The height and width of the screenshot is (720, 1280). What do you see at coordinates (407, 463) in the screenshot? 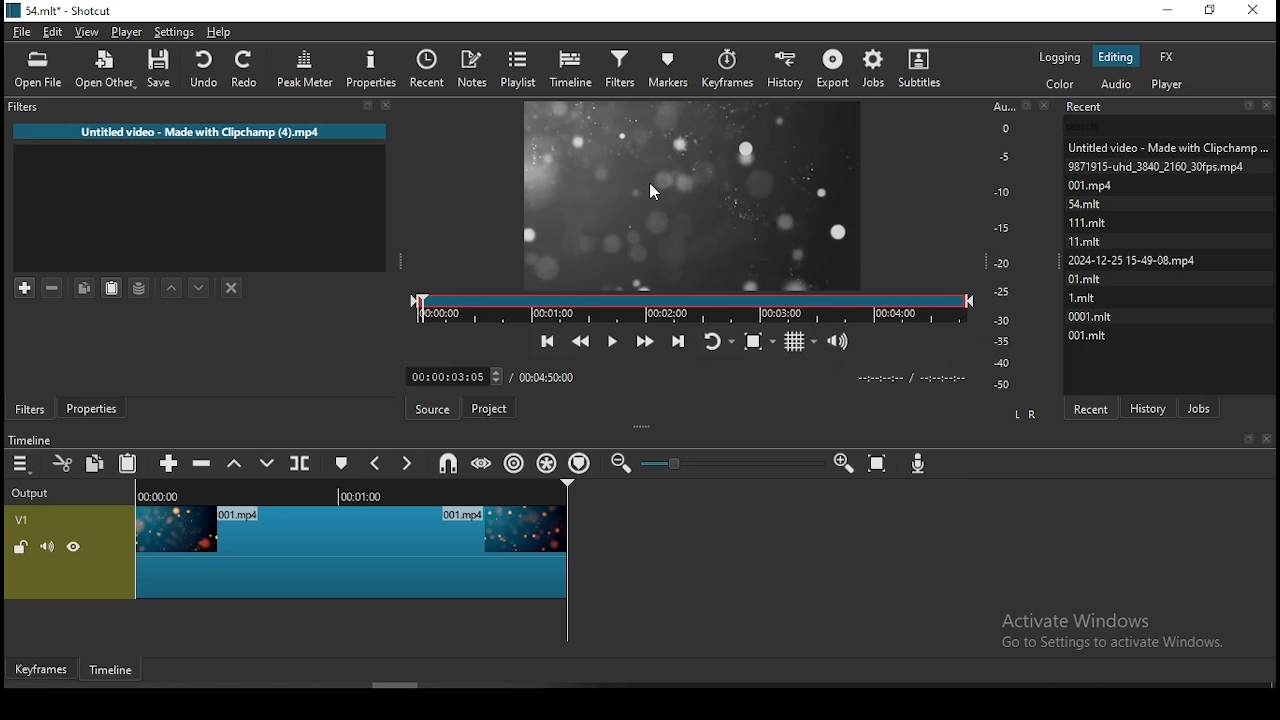
I see `next marker` at bounding box center [407, 463].